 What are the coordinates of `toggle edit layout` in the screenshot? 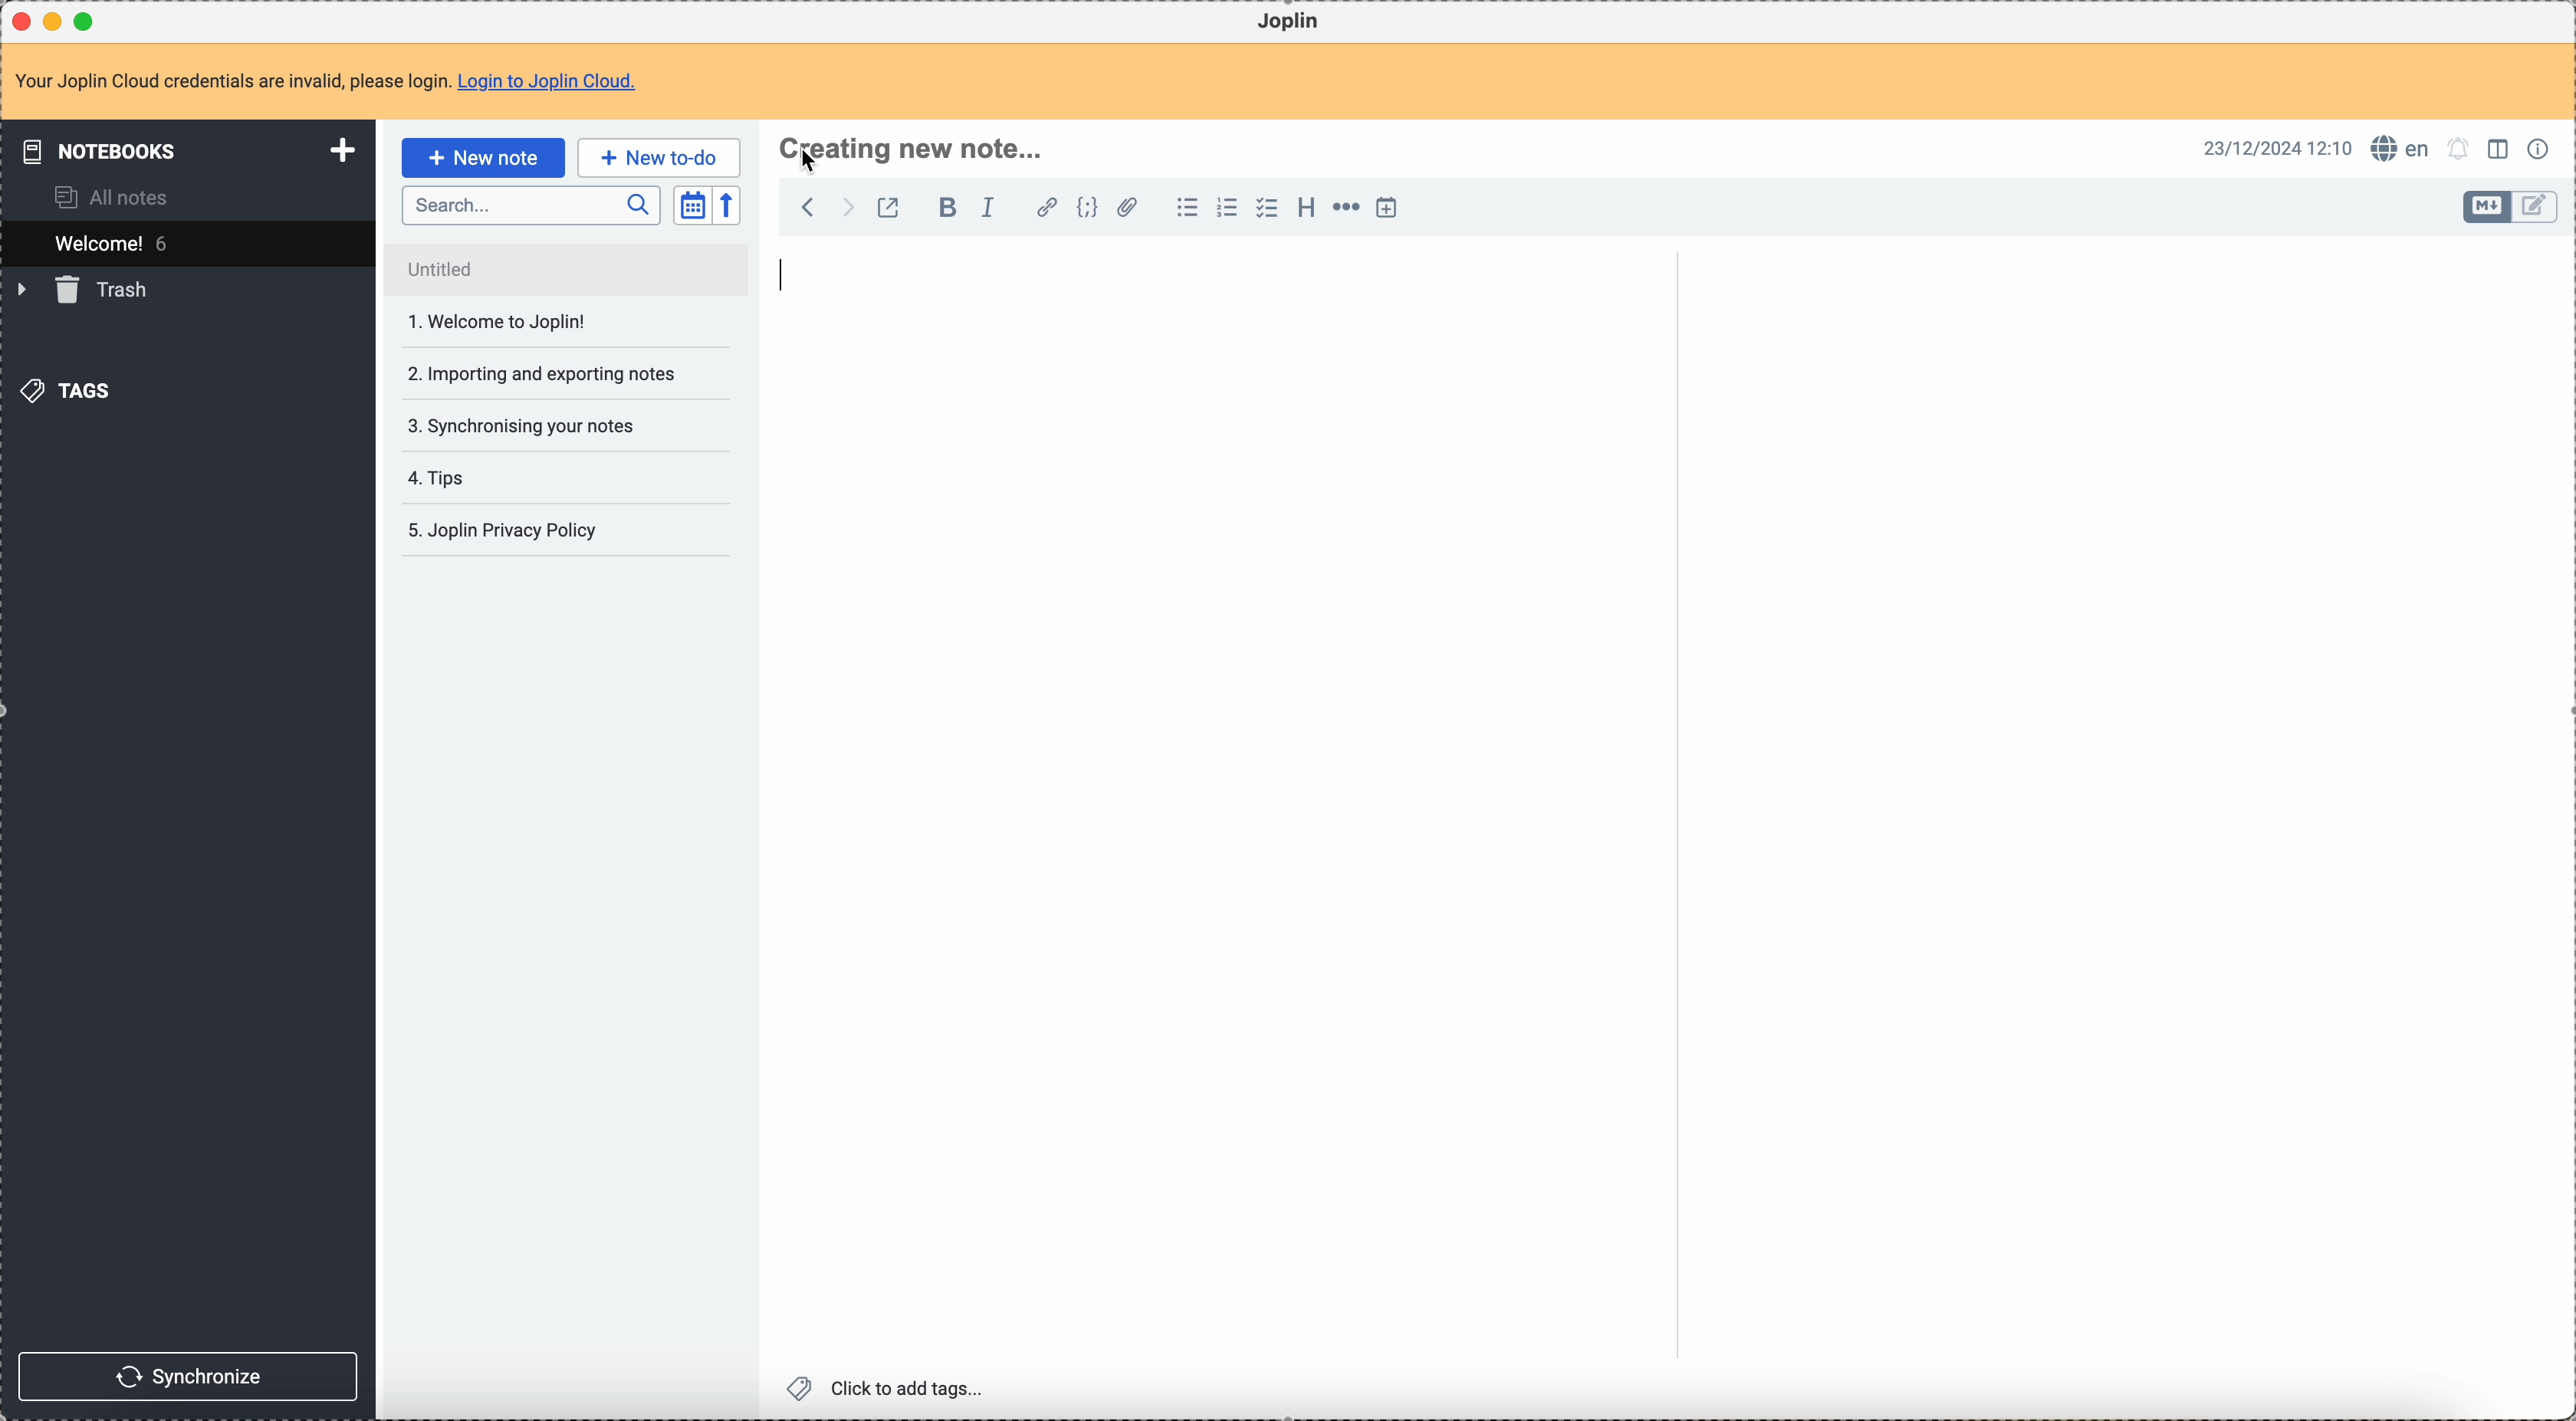 It's located at (2499, 147).